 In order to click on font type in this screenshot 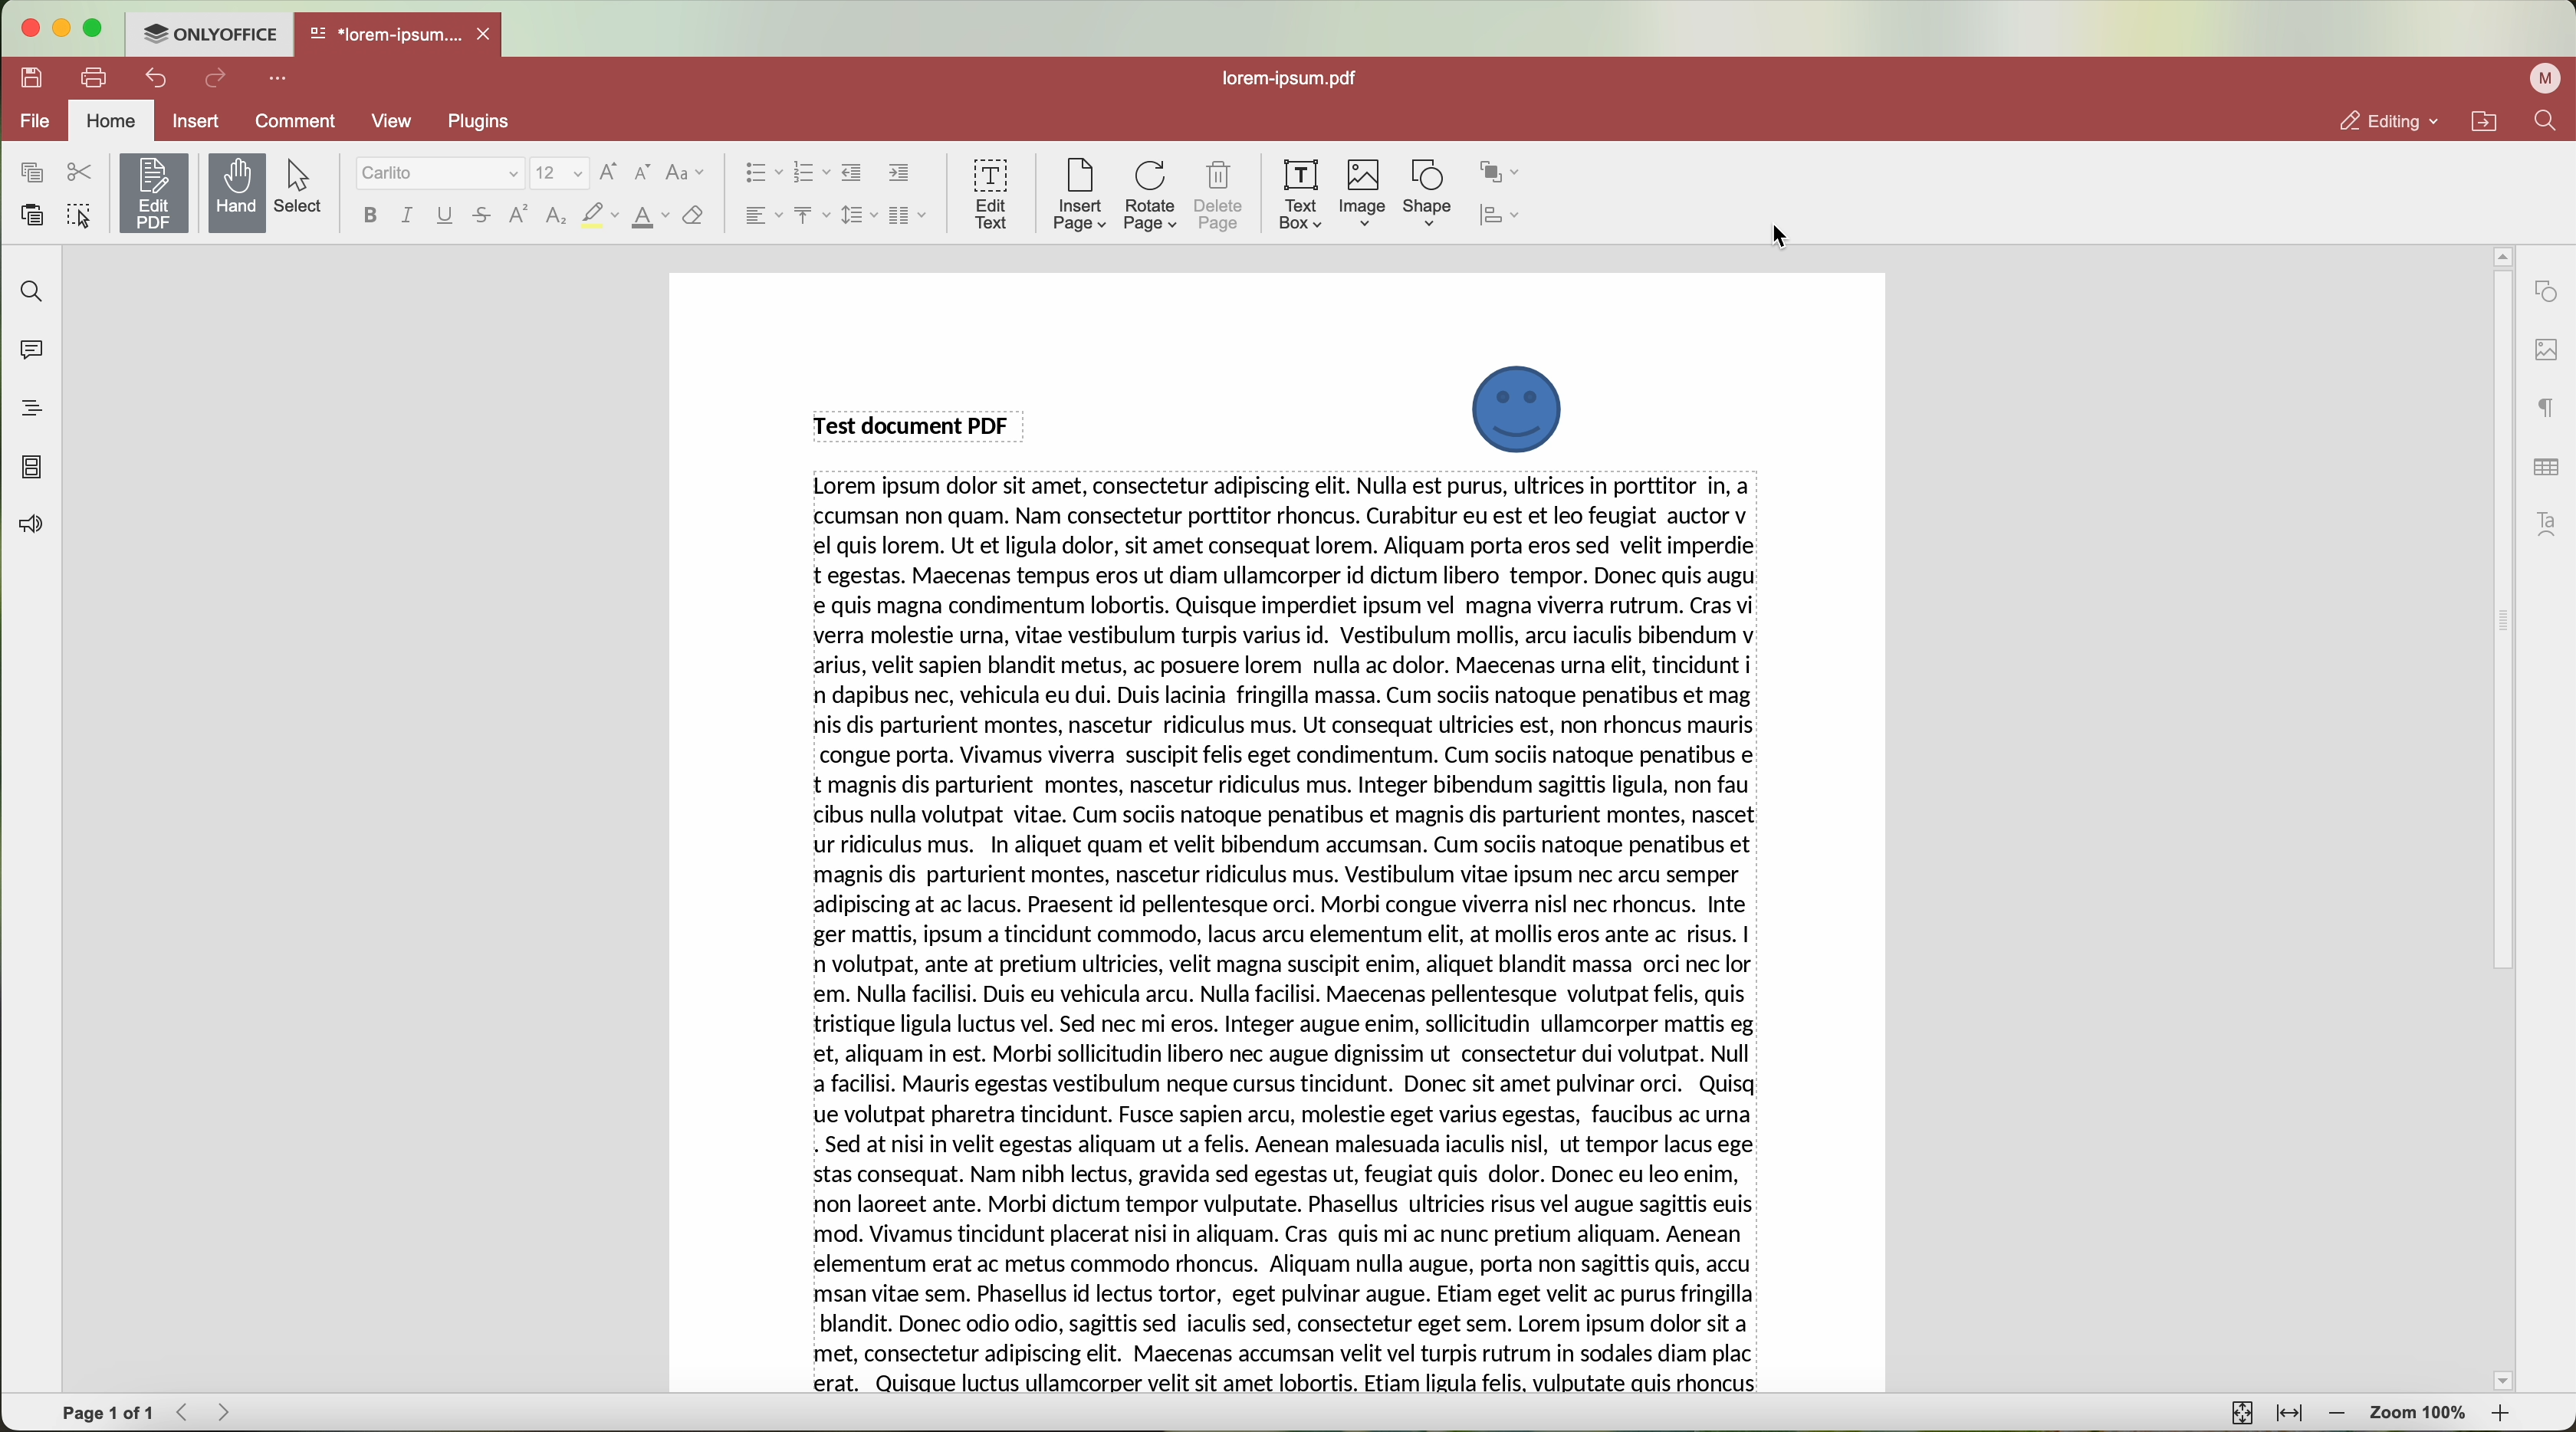, I will do `click(440, 174)`.